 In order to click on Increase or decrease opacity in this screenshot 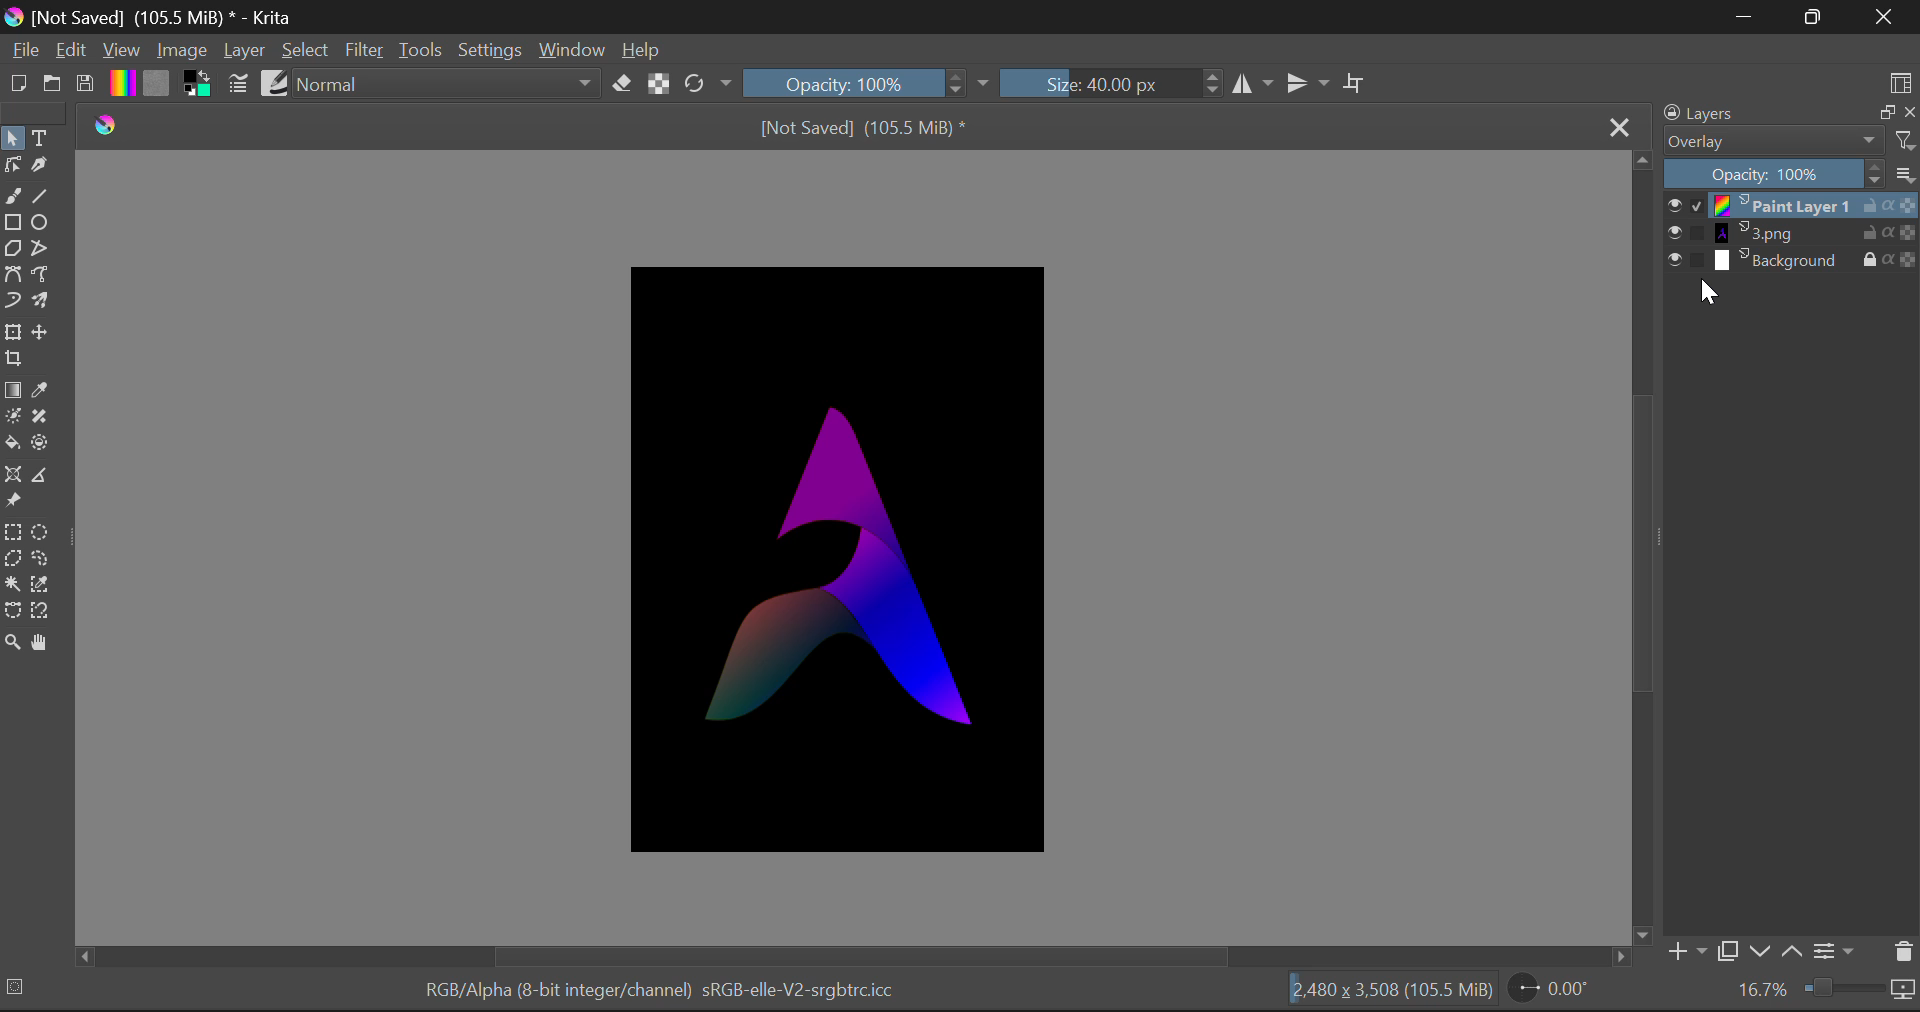, I will do `click(1877, 174)`.